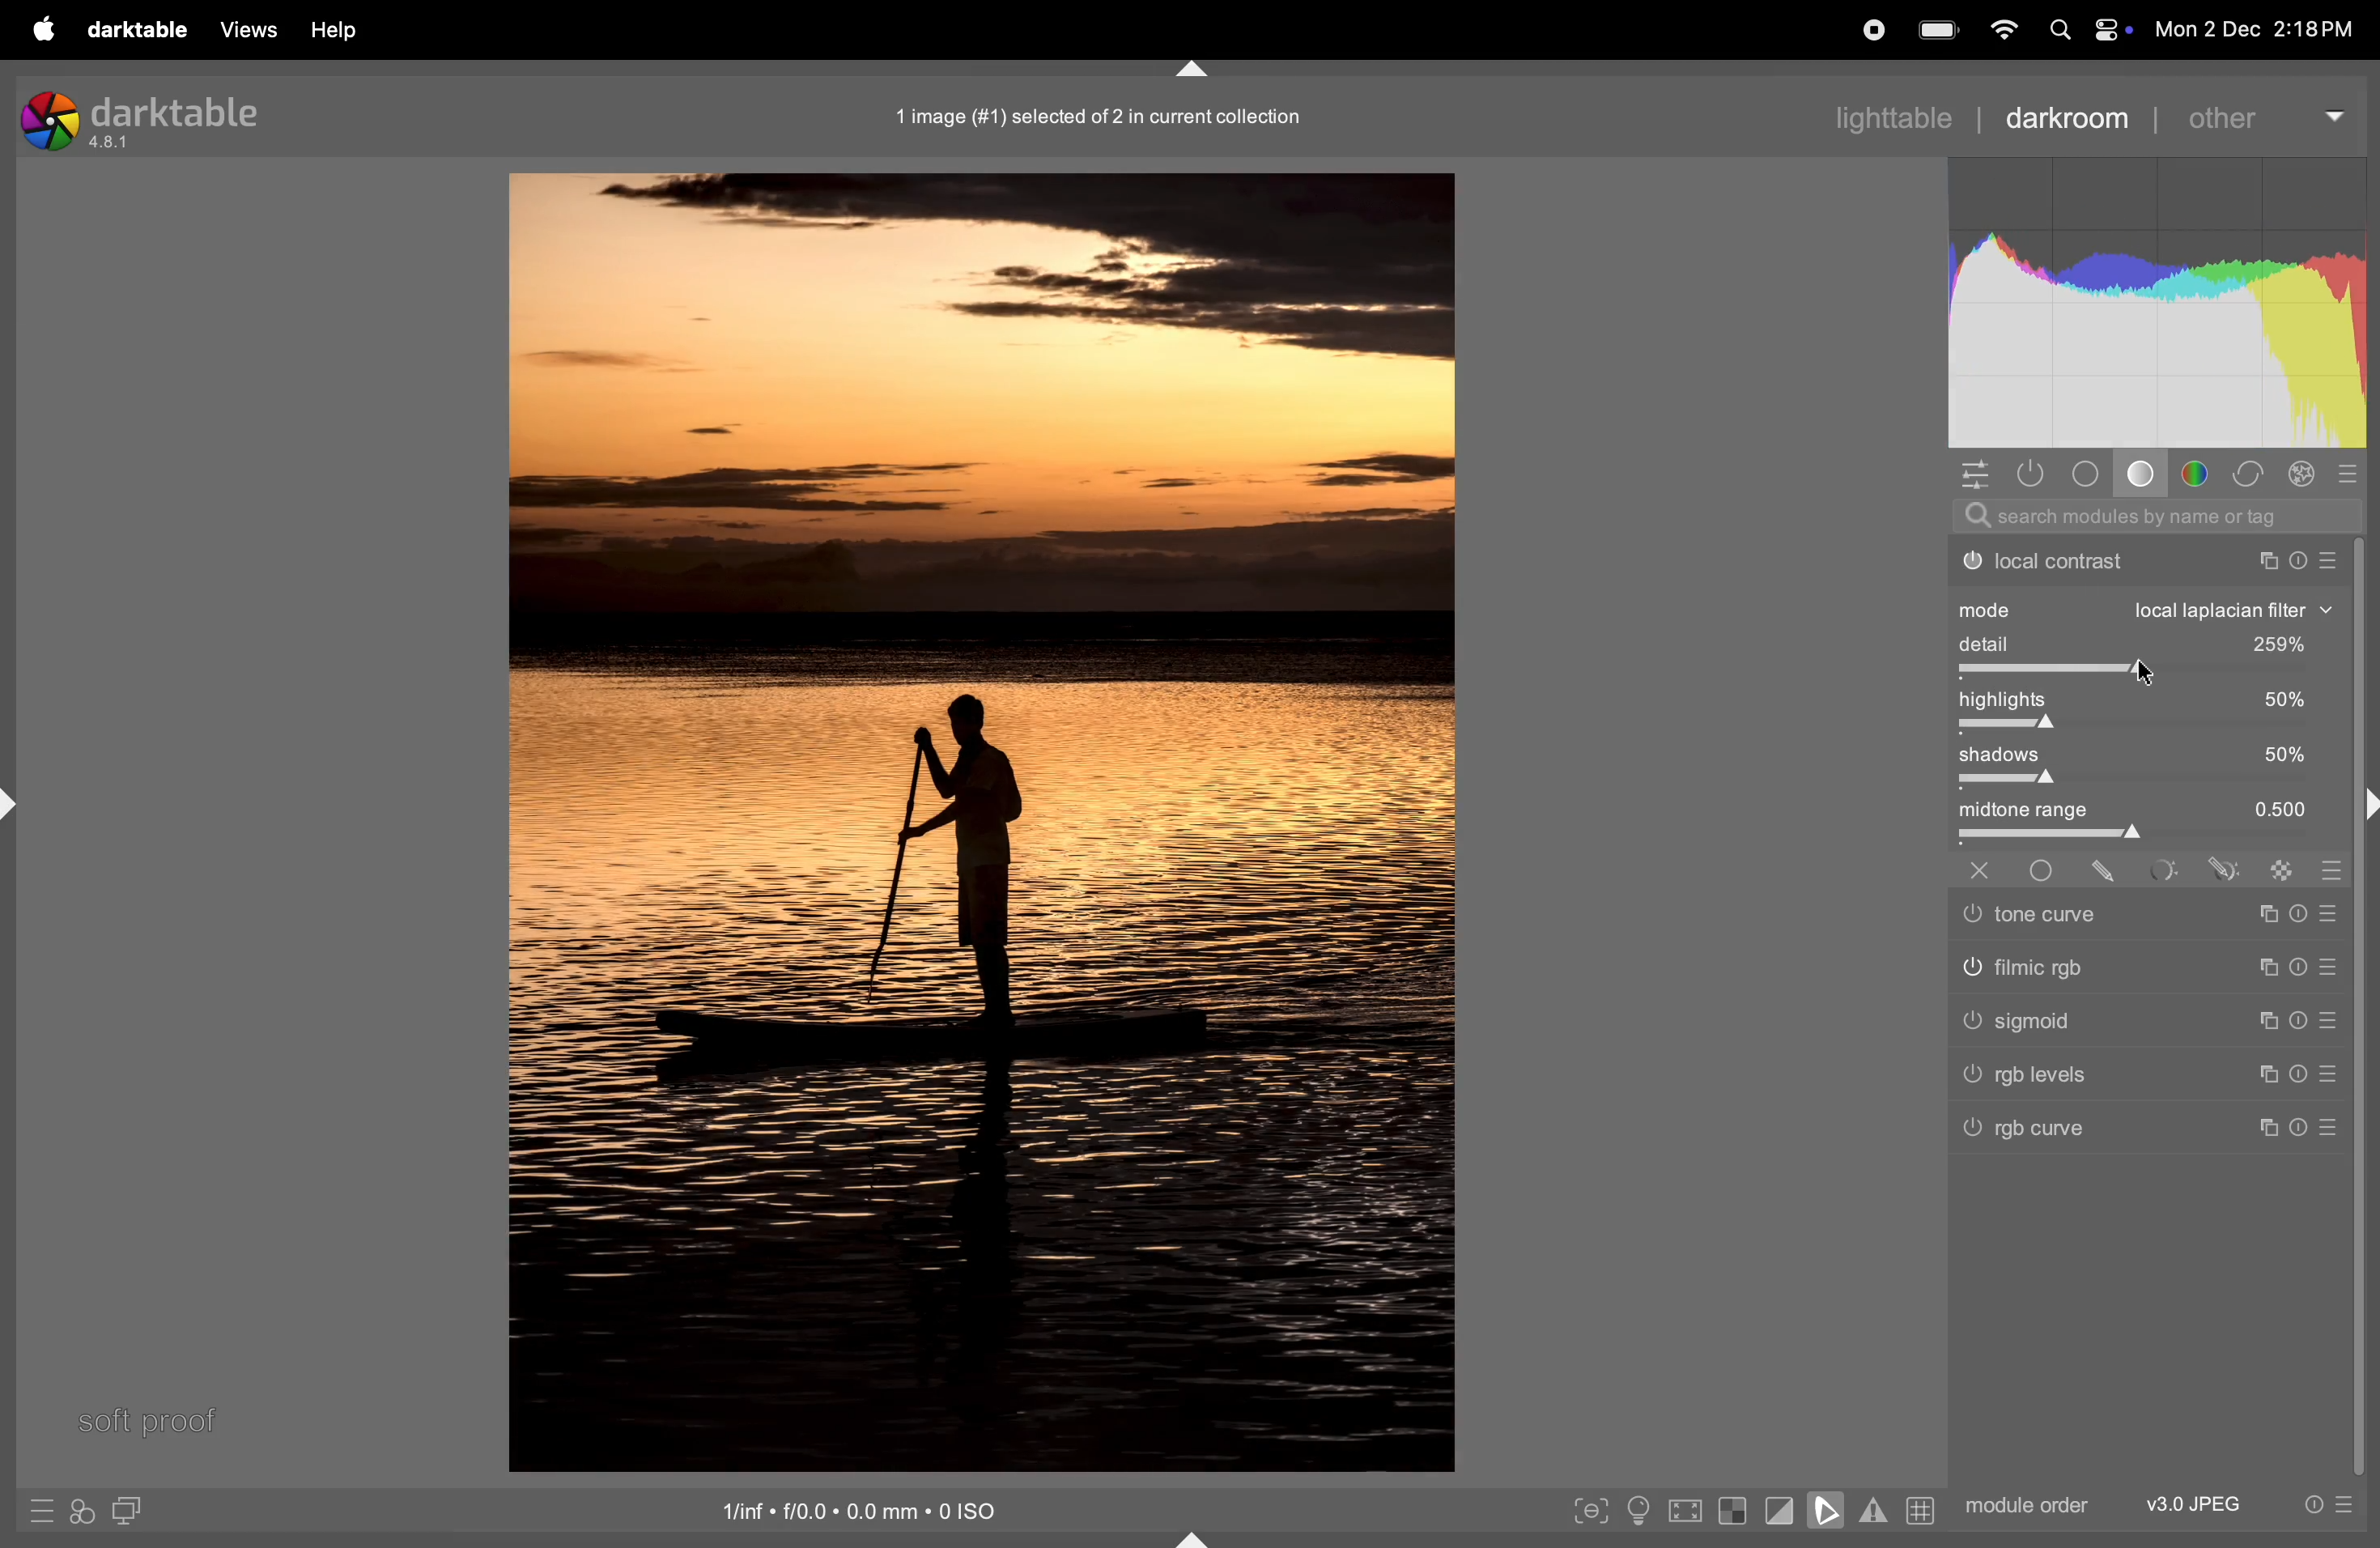  Describe the element at coordinates (2331, 972) in the screenshot. I see `sign` at that location.